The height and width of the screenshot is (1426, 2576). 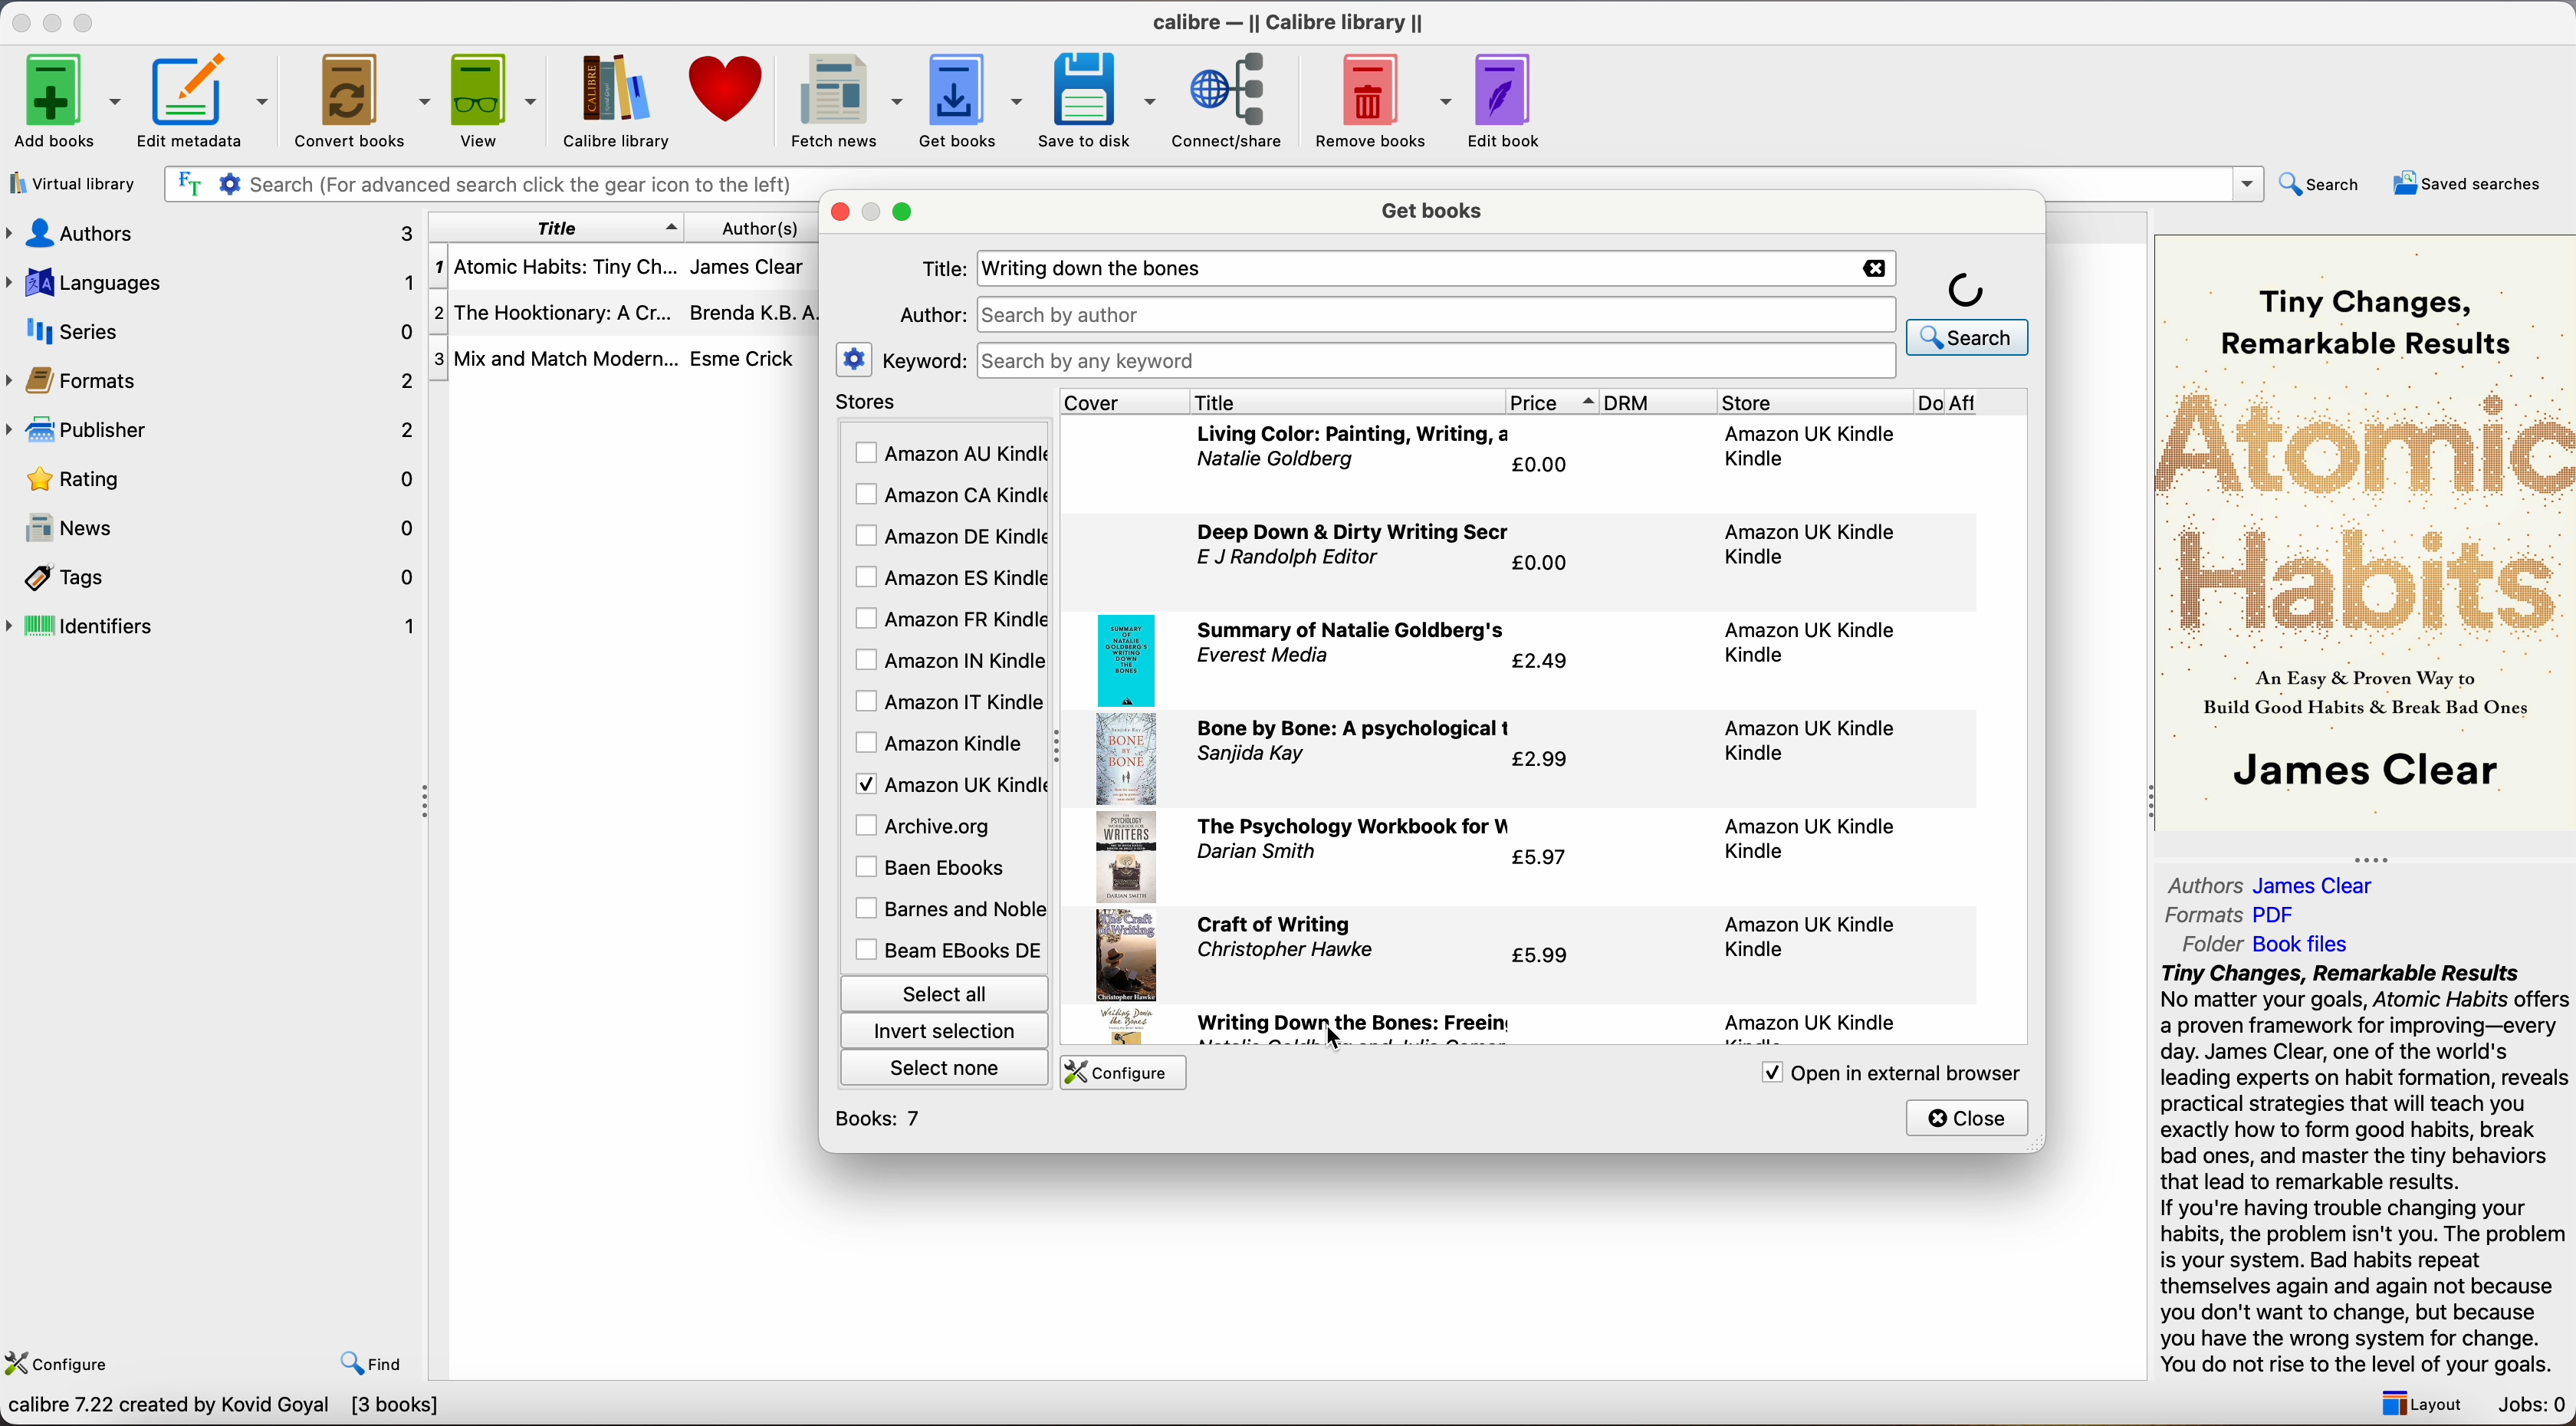 I want to click on Amazon IT Kindle, so click(x=950, y=703).